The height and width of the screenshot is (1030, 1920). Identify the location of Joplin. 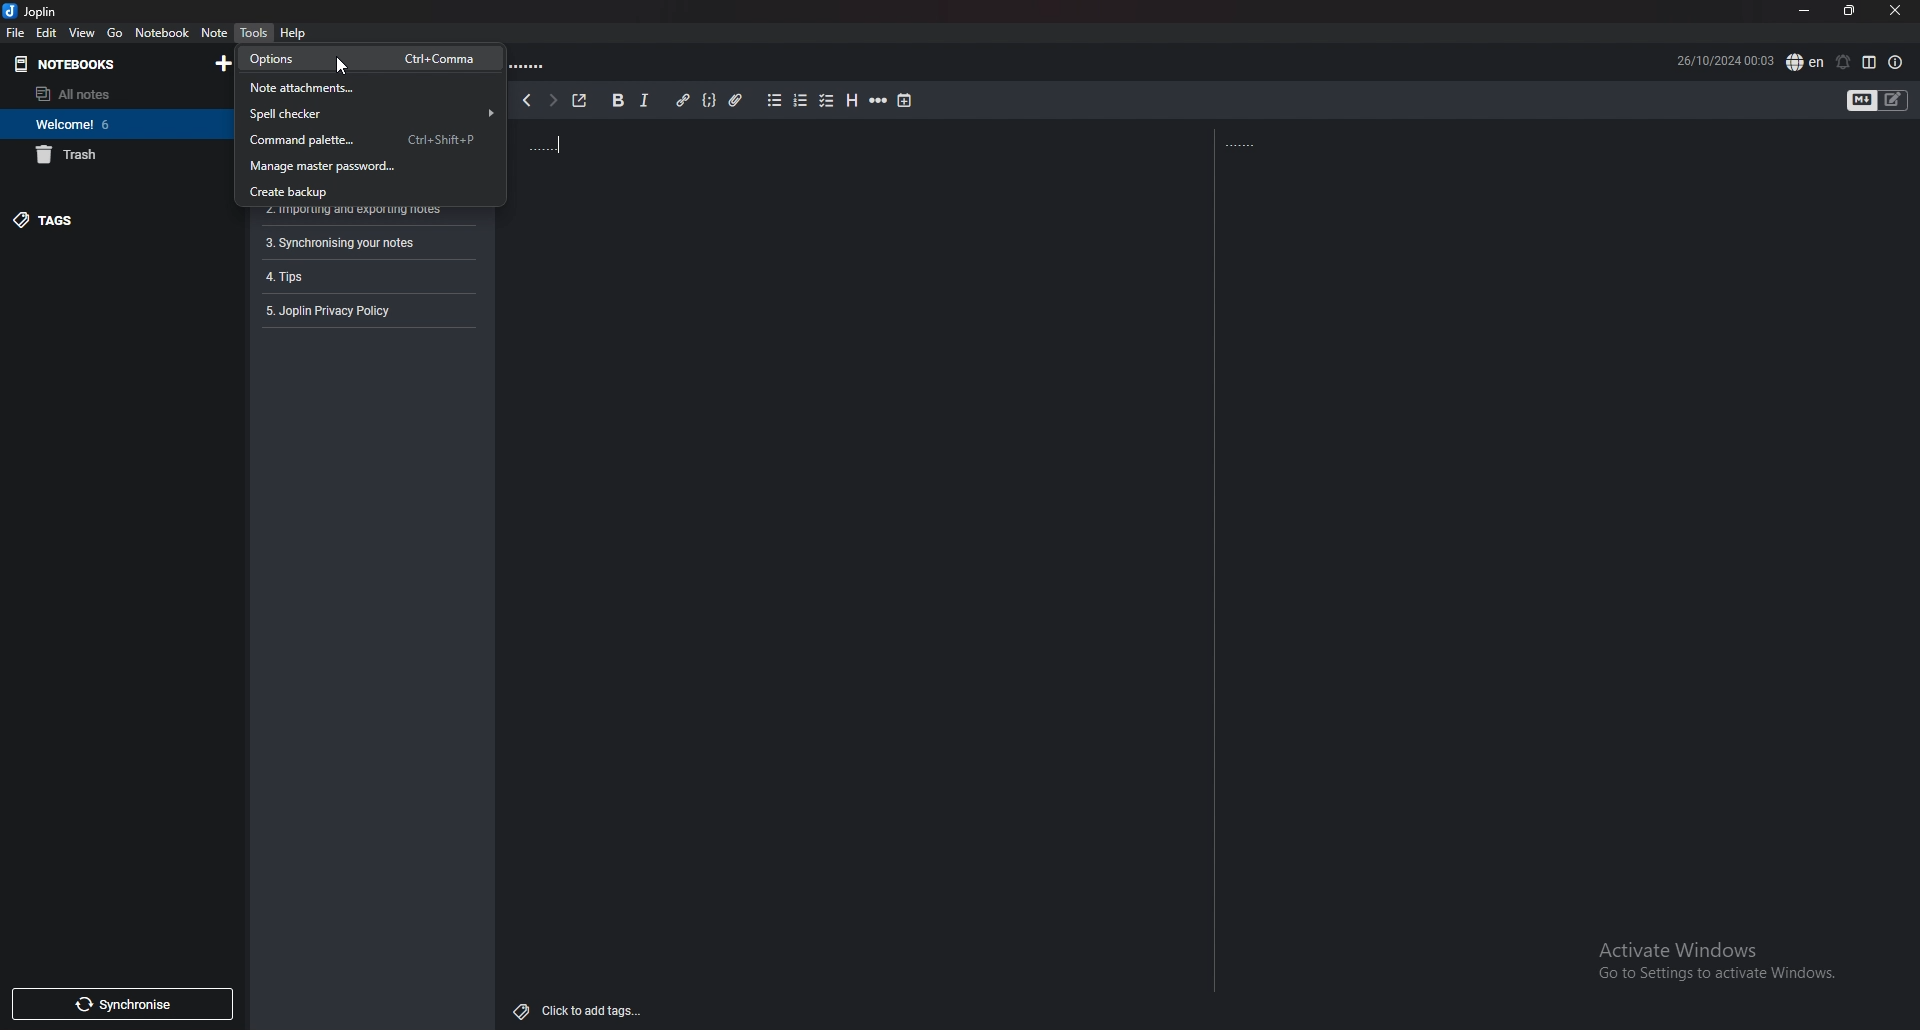
(33, 12).